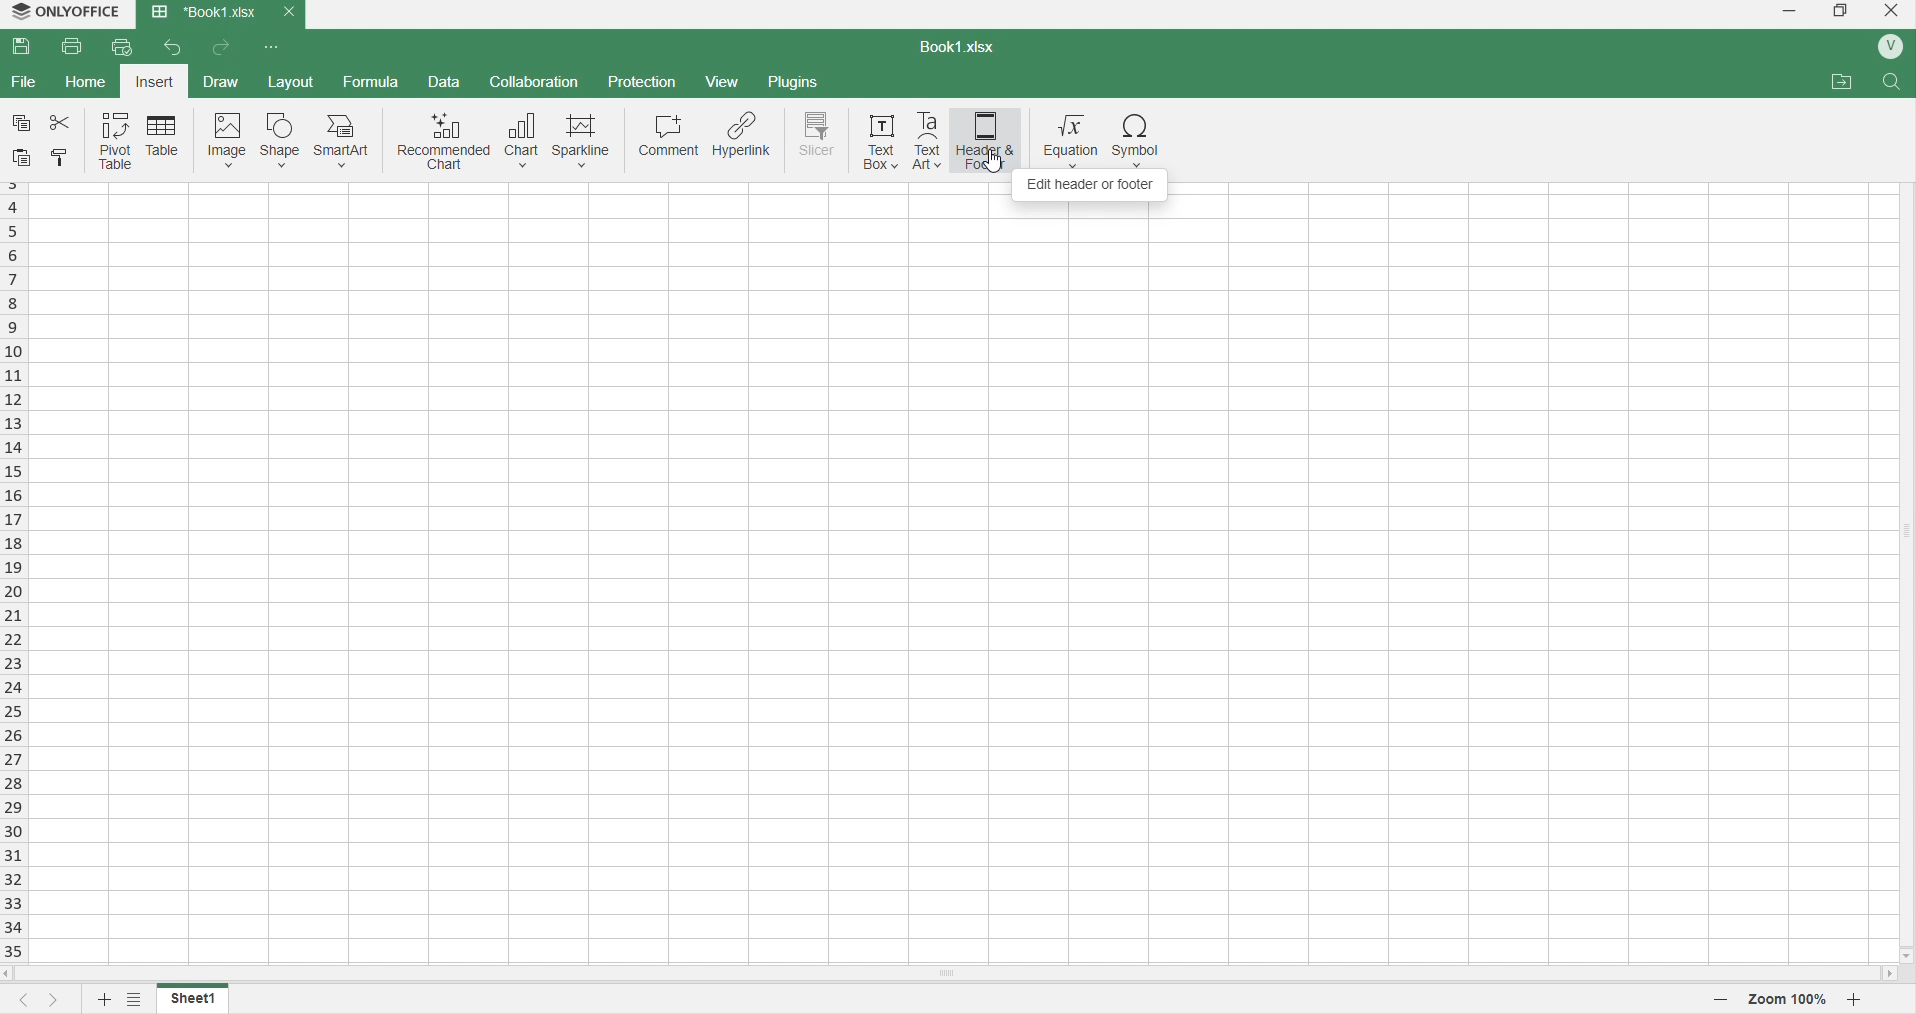 The width and height of the screenshot is (1916, 1014). What do you see at coordinates (112, 142) in the screenshot?
I see `pivot table` at bounding box center [112, 142].